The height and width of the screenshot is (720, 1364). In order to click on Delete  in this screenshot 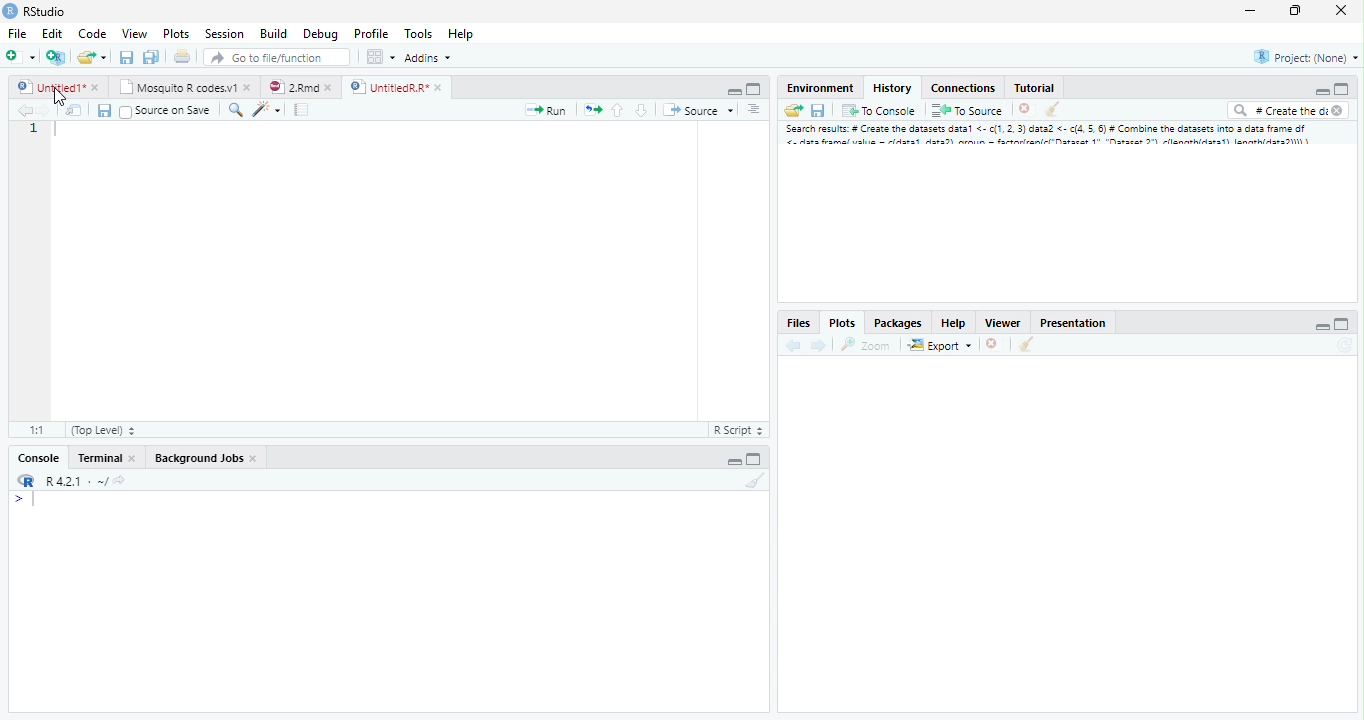, I will do `click(992, 342)`.